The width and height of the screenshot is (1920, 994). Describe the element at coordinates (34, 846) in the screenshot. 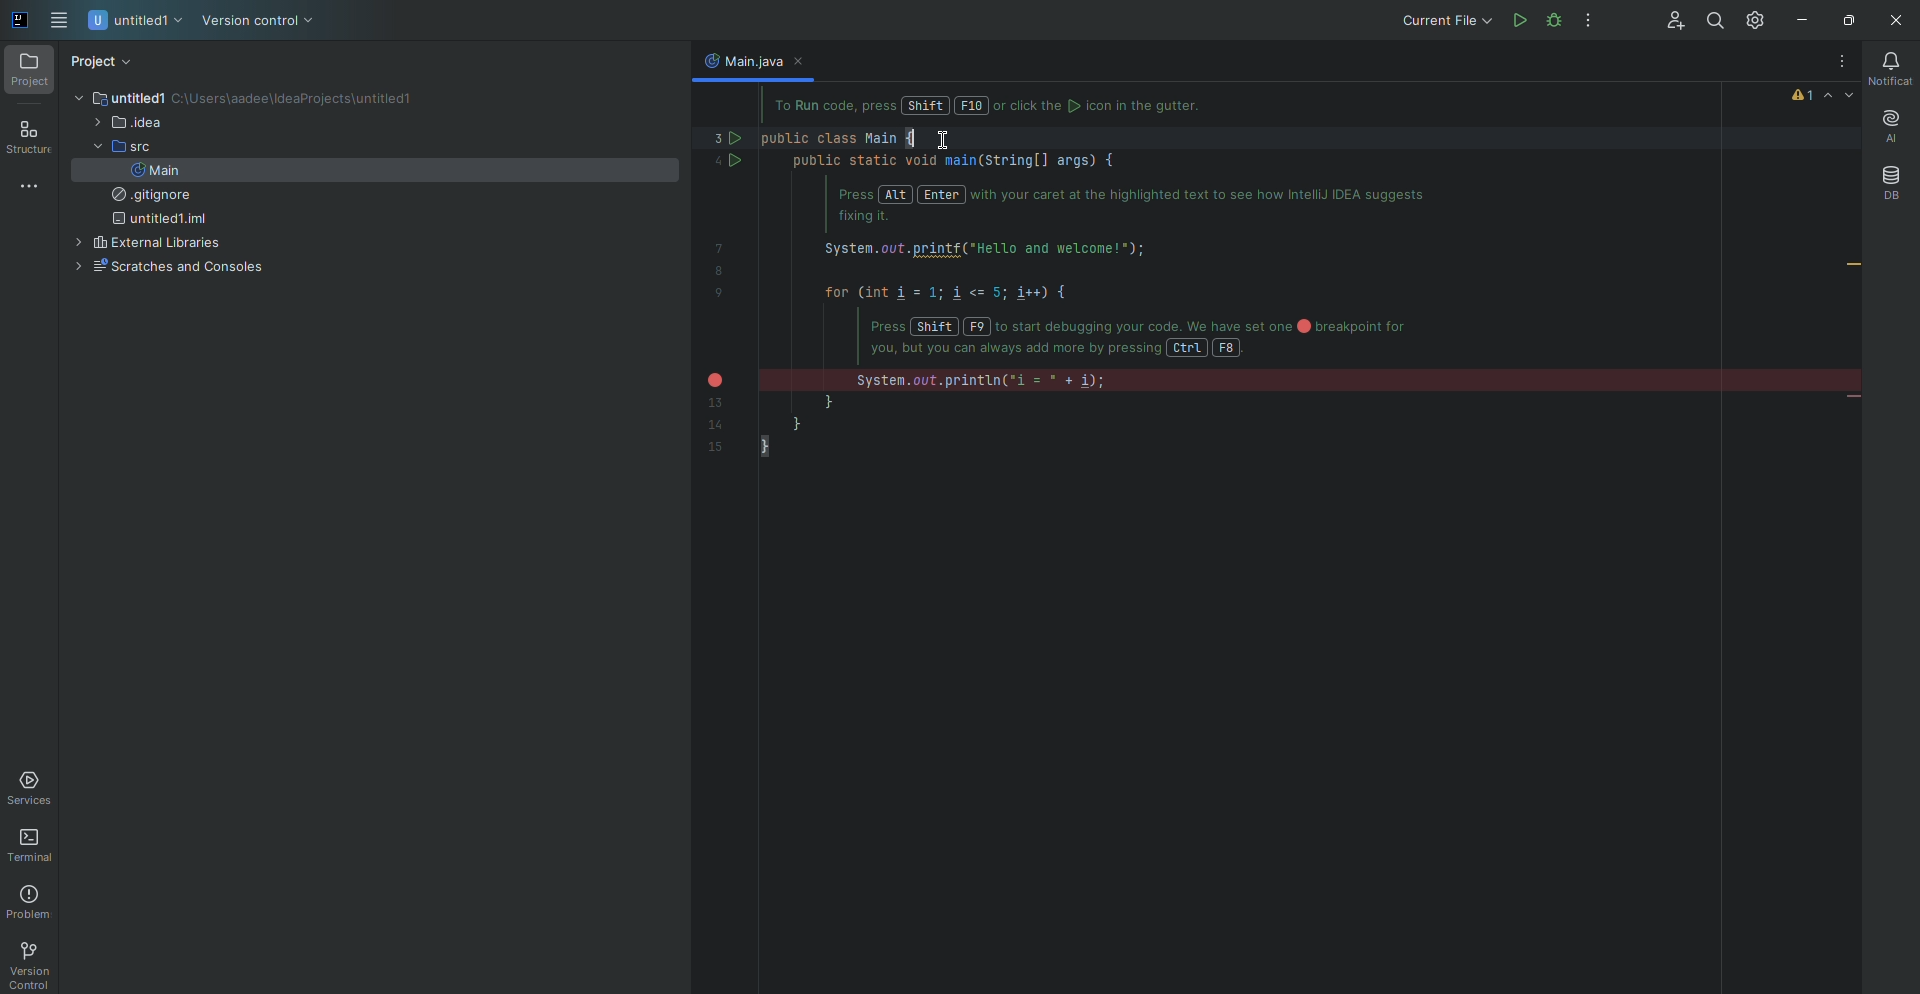

I see `Terminal` at that location.